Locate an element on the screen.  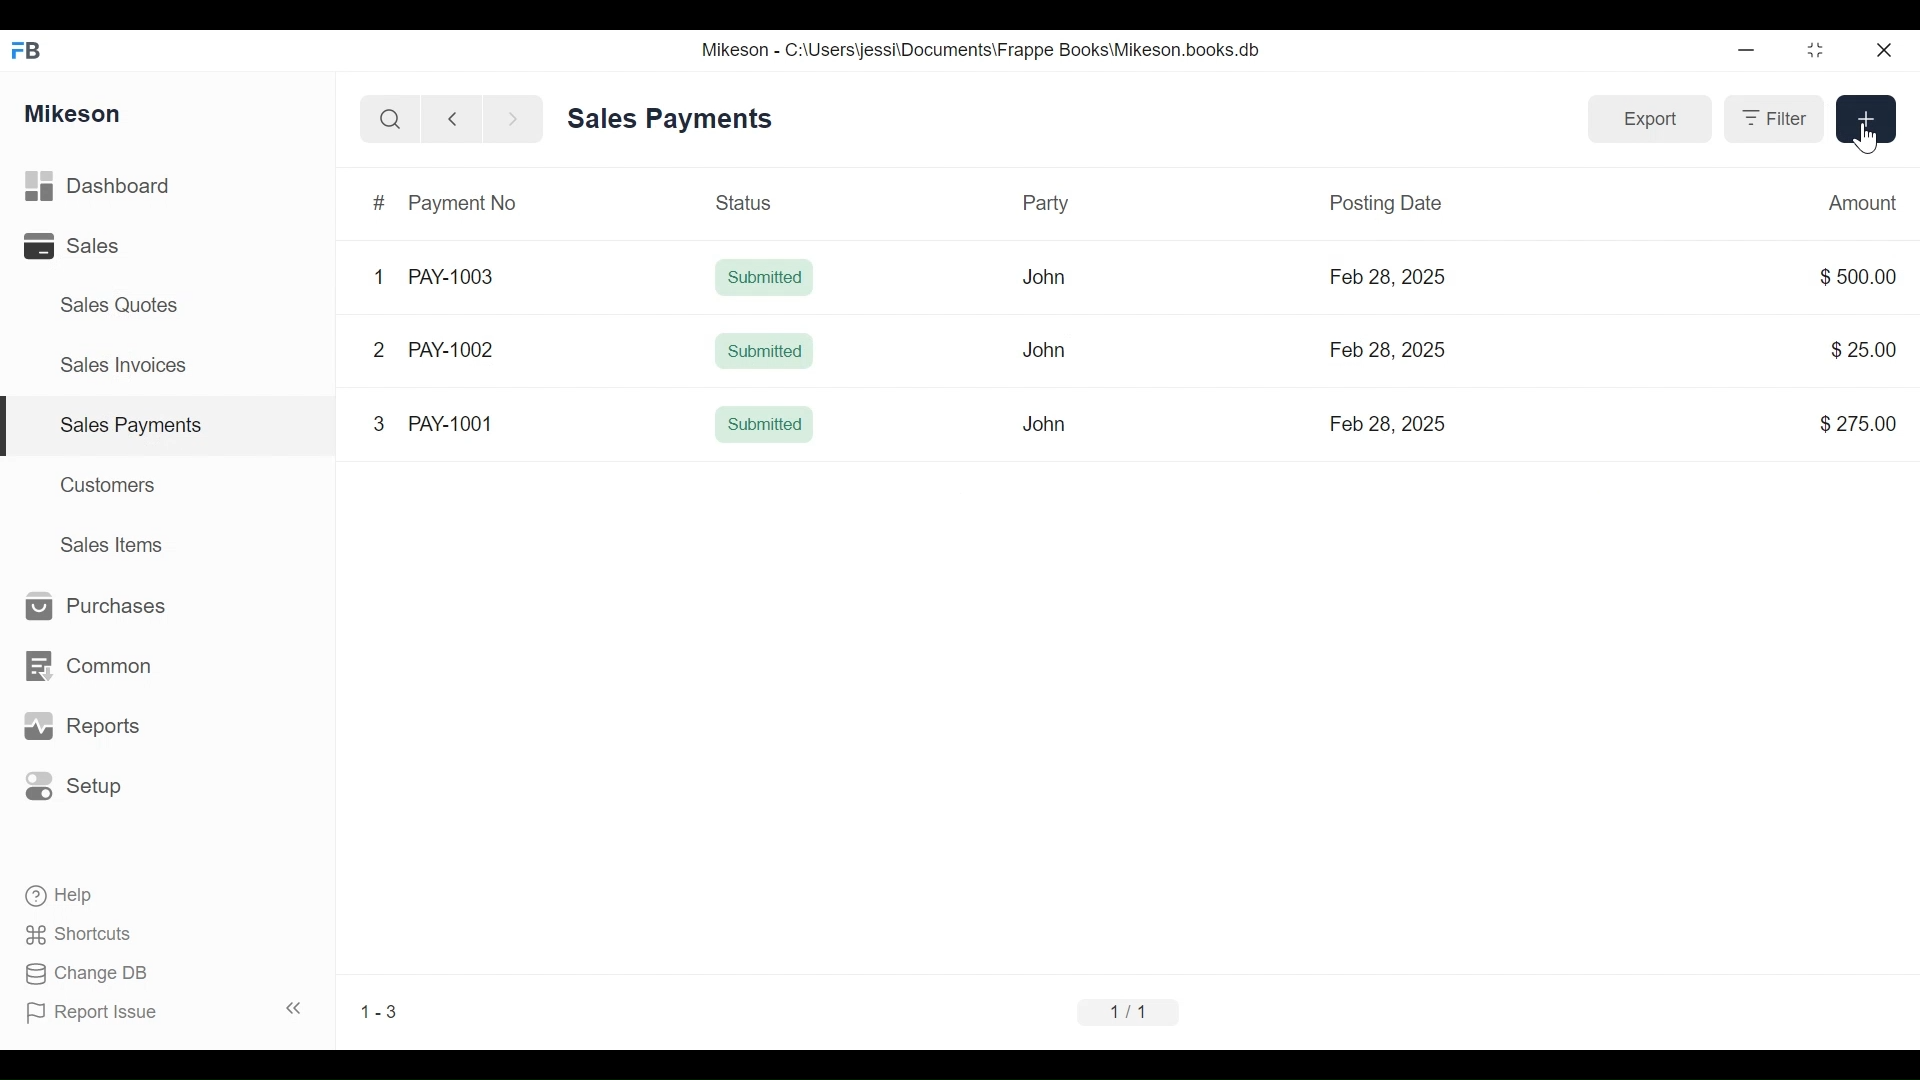
Change DB is located at coordinates (92, 974).